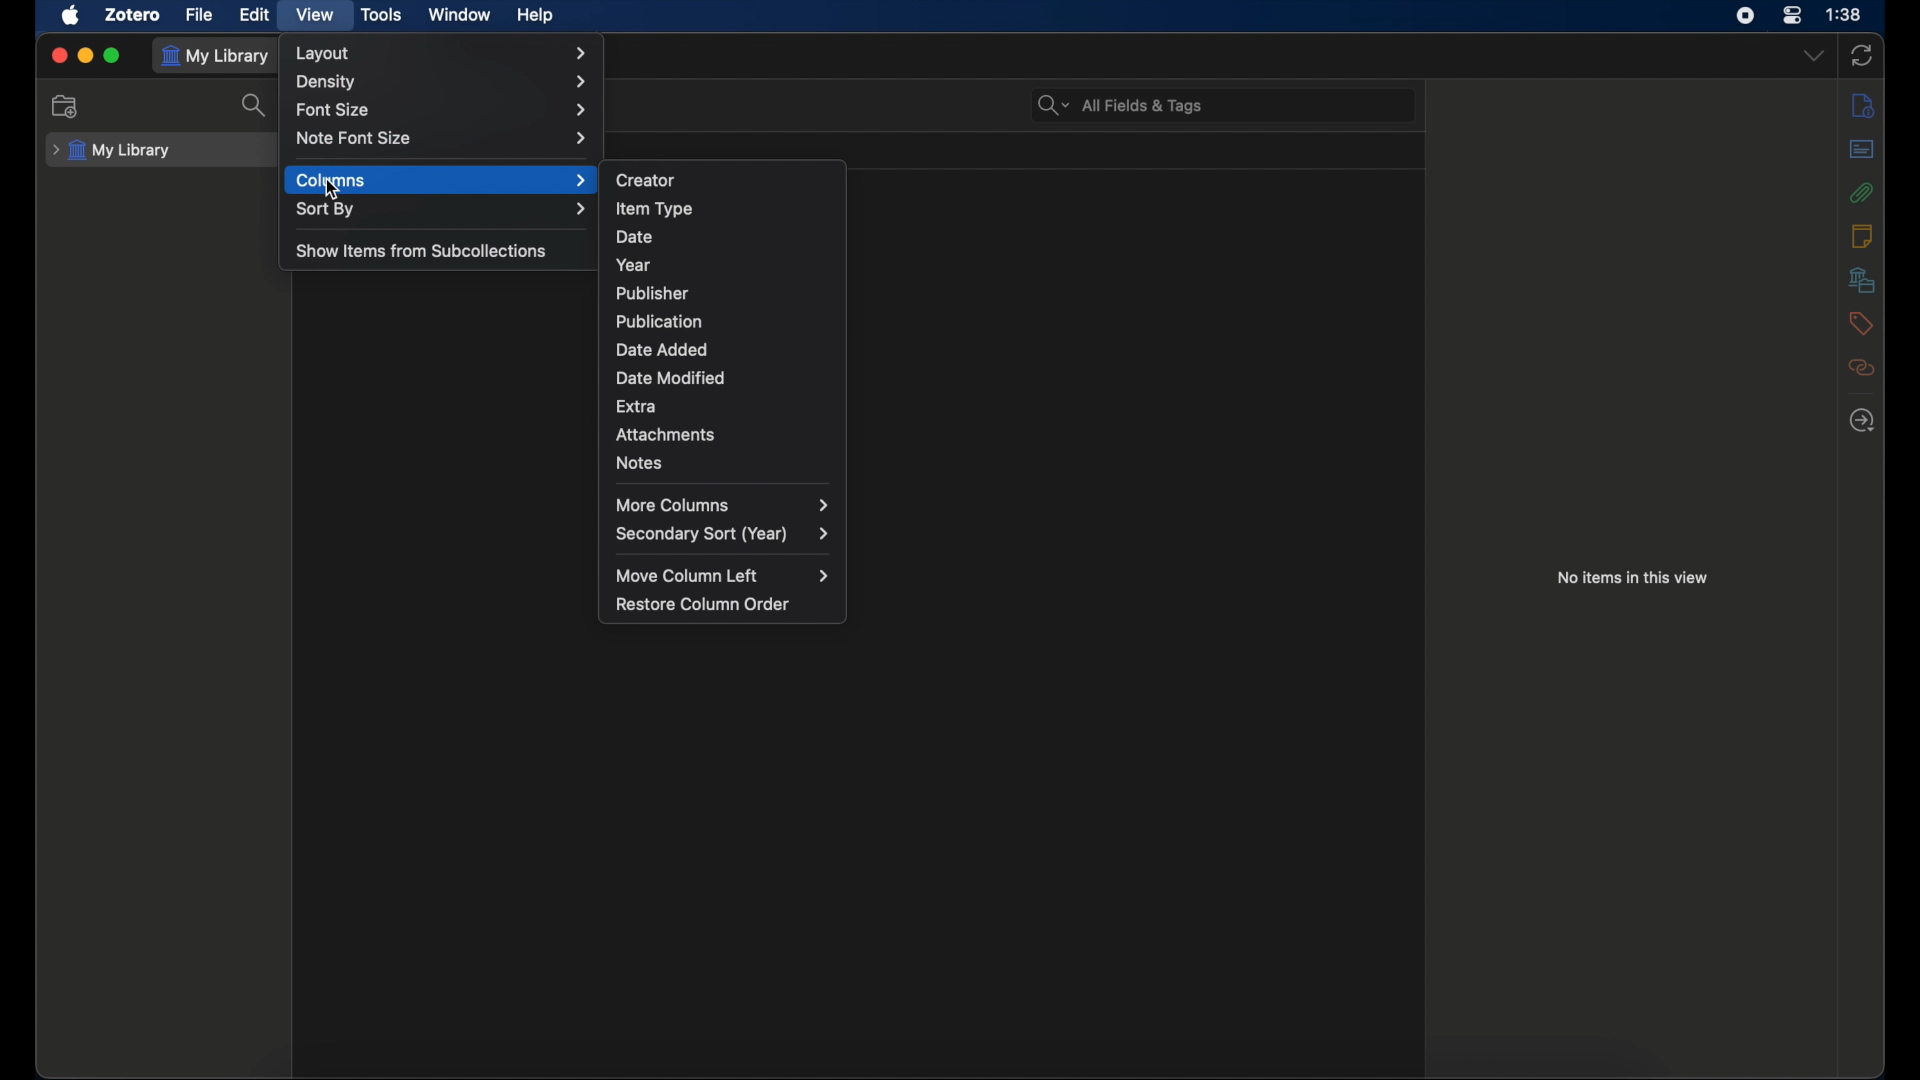 This screenshot has height=1080, width=1920. What do you see at coordinates (443, 82) in the screenshot?
I see `density` at bounding box center [443, 82].